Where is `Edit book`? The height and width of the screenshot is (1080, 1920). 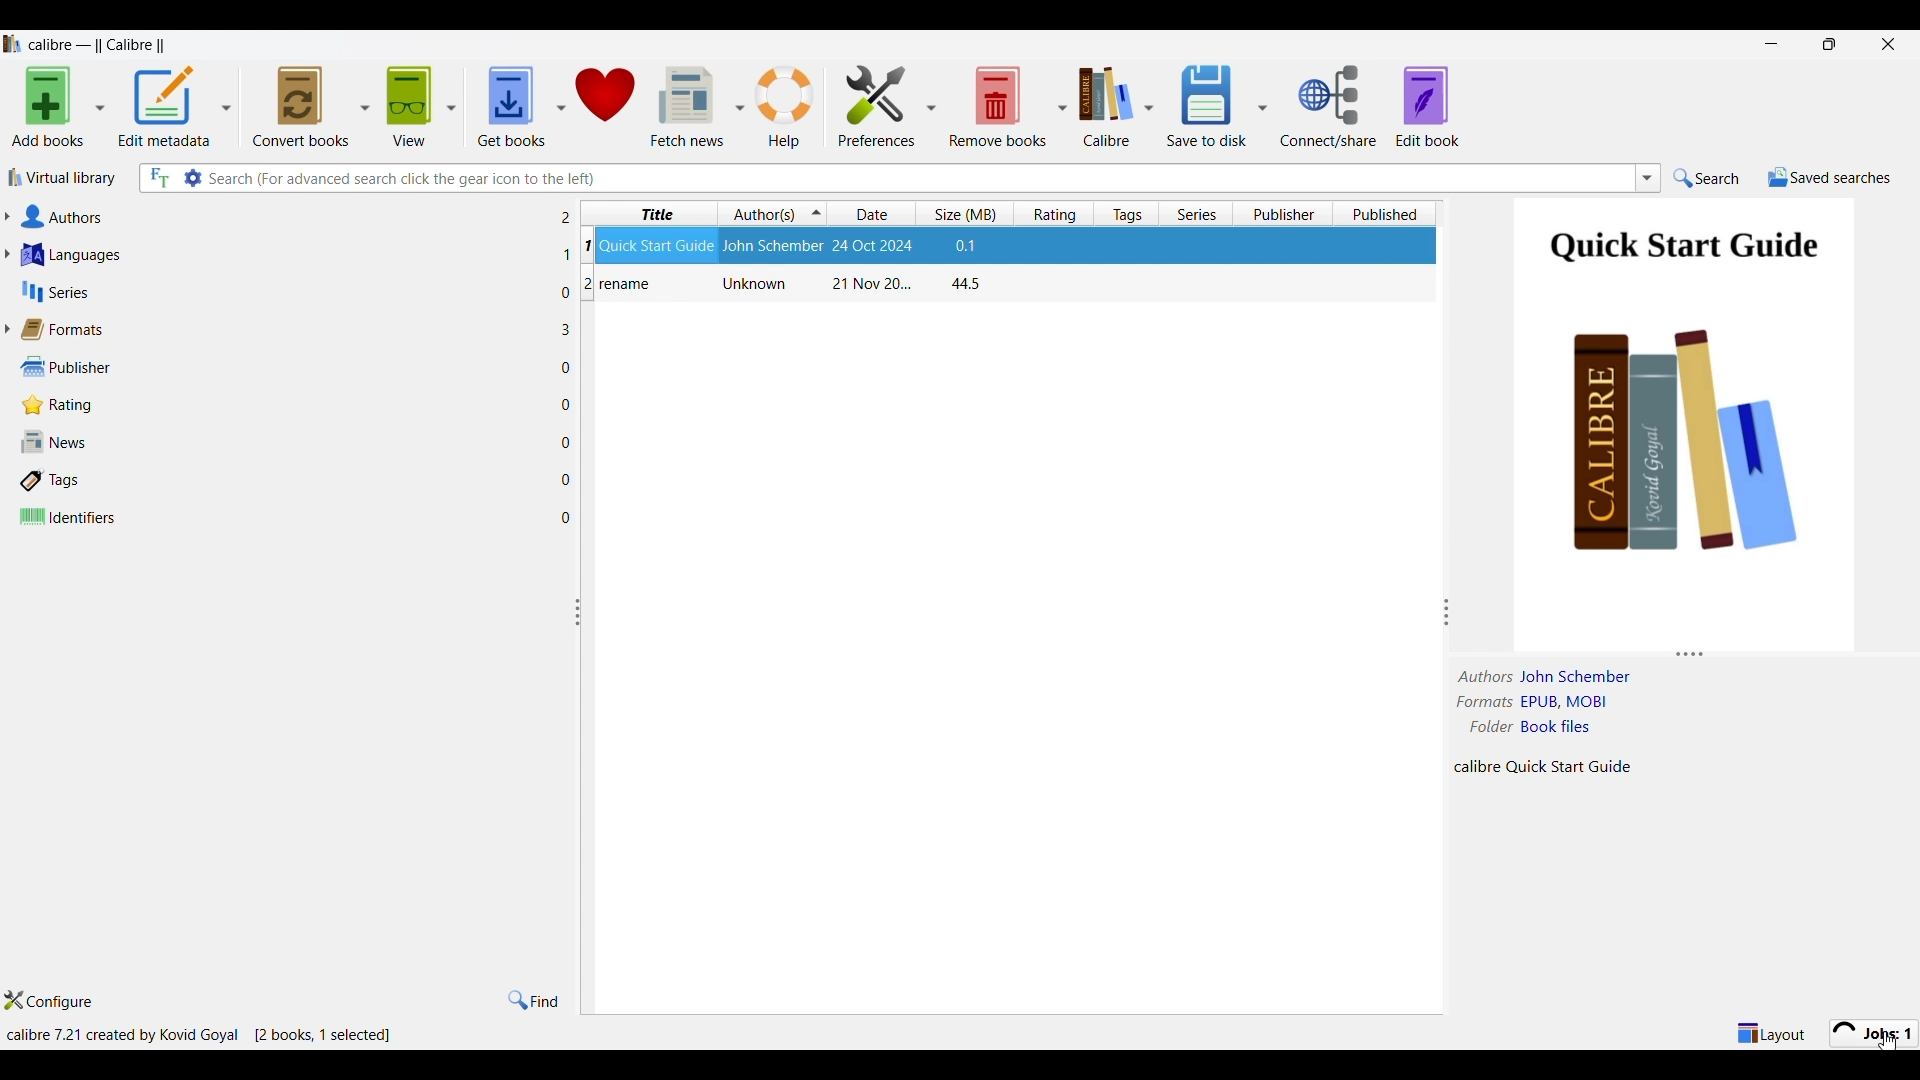 Edit book is located at coordinates (1427, 107).